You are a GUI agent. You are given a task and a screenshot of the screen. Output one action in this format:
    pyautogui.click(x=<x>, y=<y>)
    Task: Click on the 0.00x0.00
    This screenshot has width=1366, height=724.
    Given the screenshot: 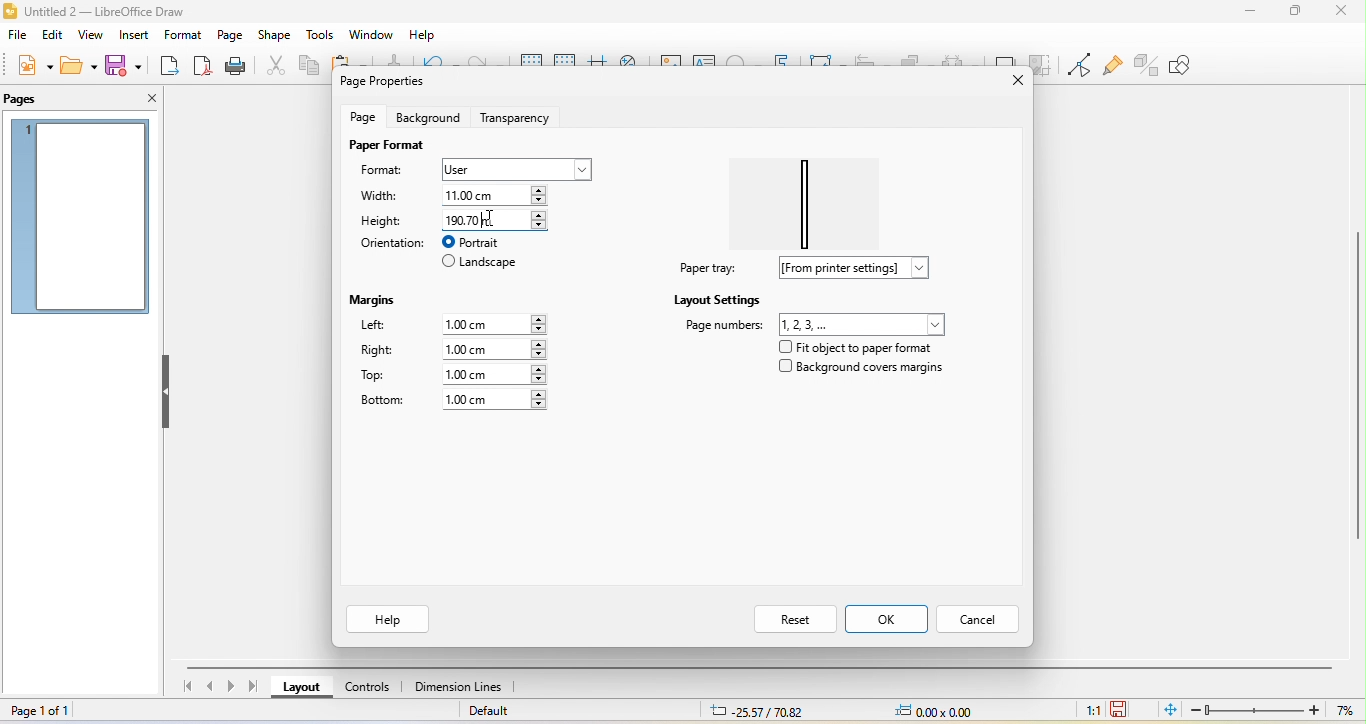 What is the action you would take?
    pyautogui.click(x=933, y=710)
    